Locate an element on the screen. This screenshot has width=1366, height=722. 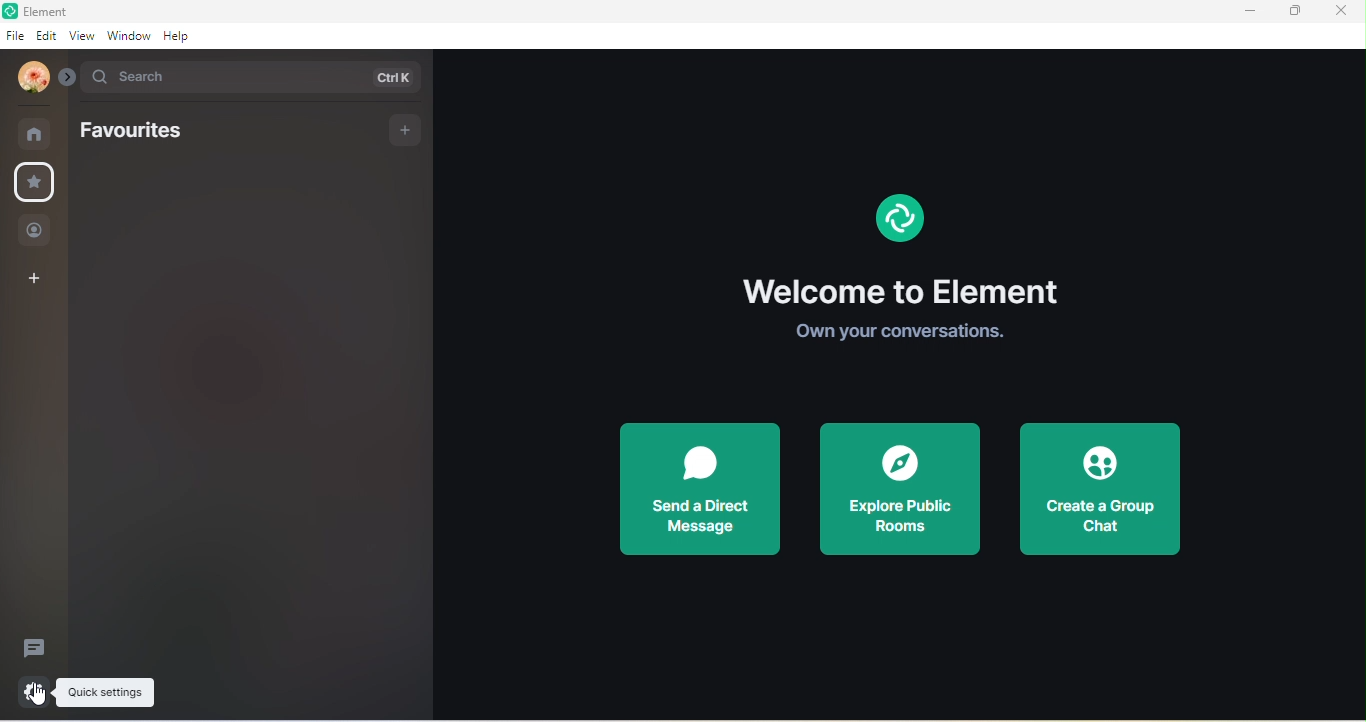
search is located at coordinates (255, 78).